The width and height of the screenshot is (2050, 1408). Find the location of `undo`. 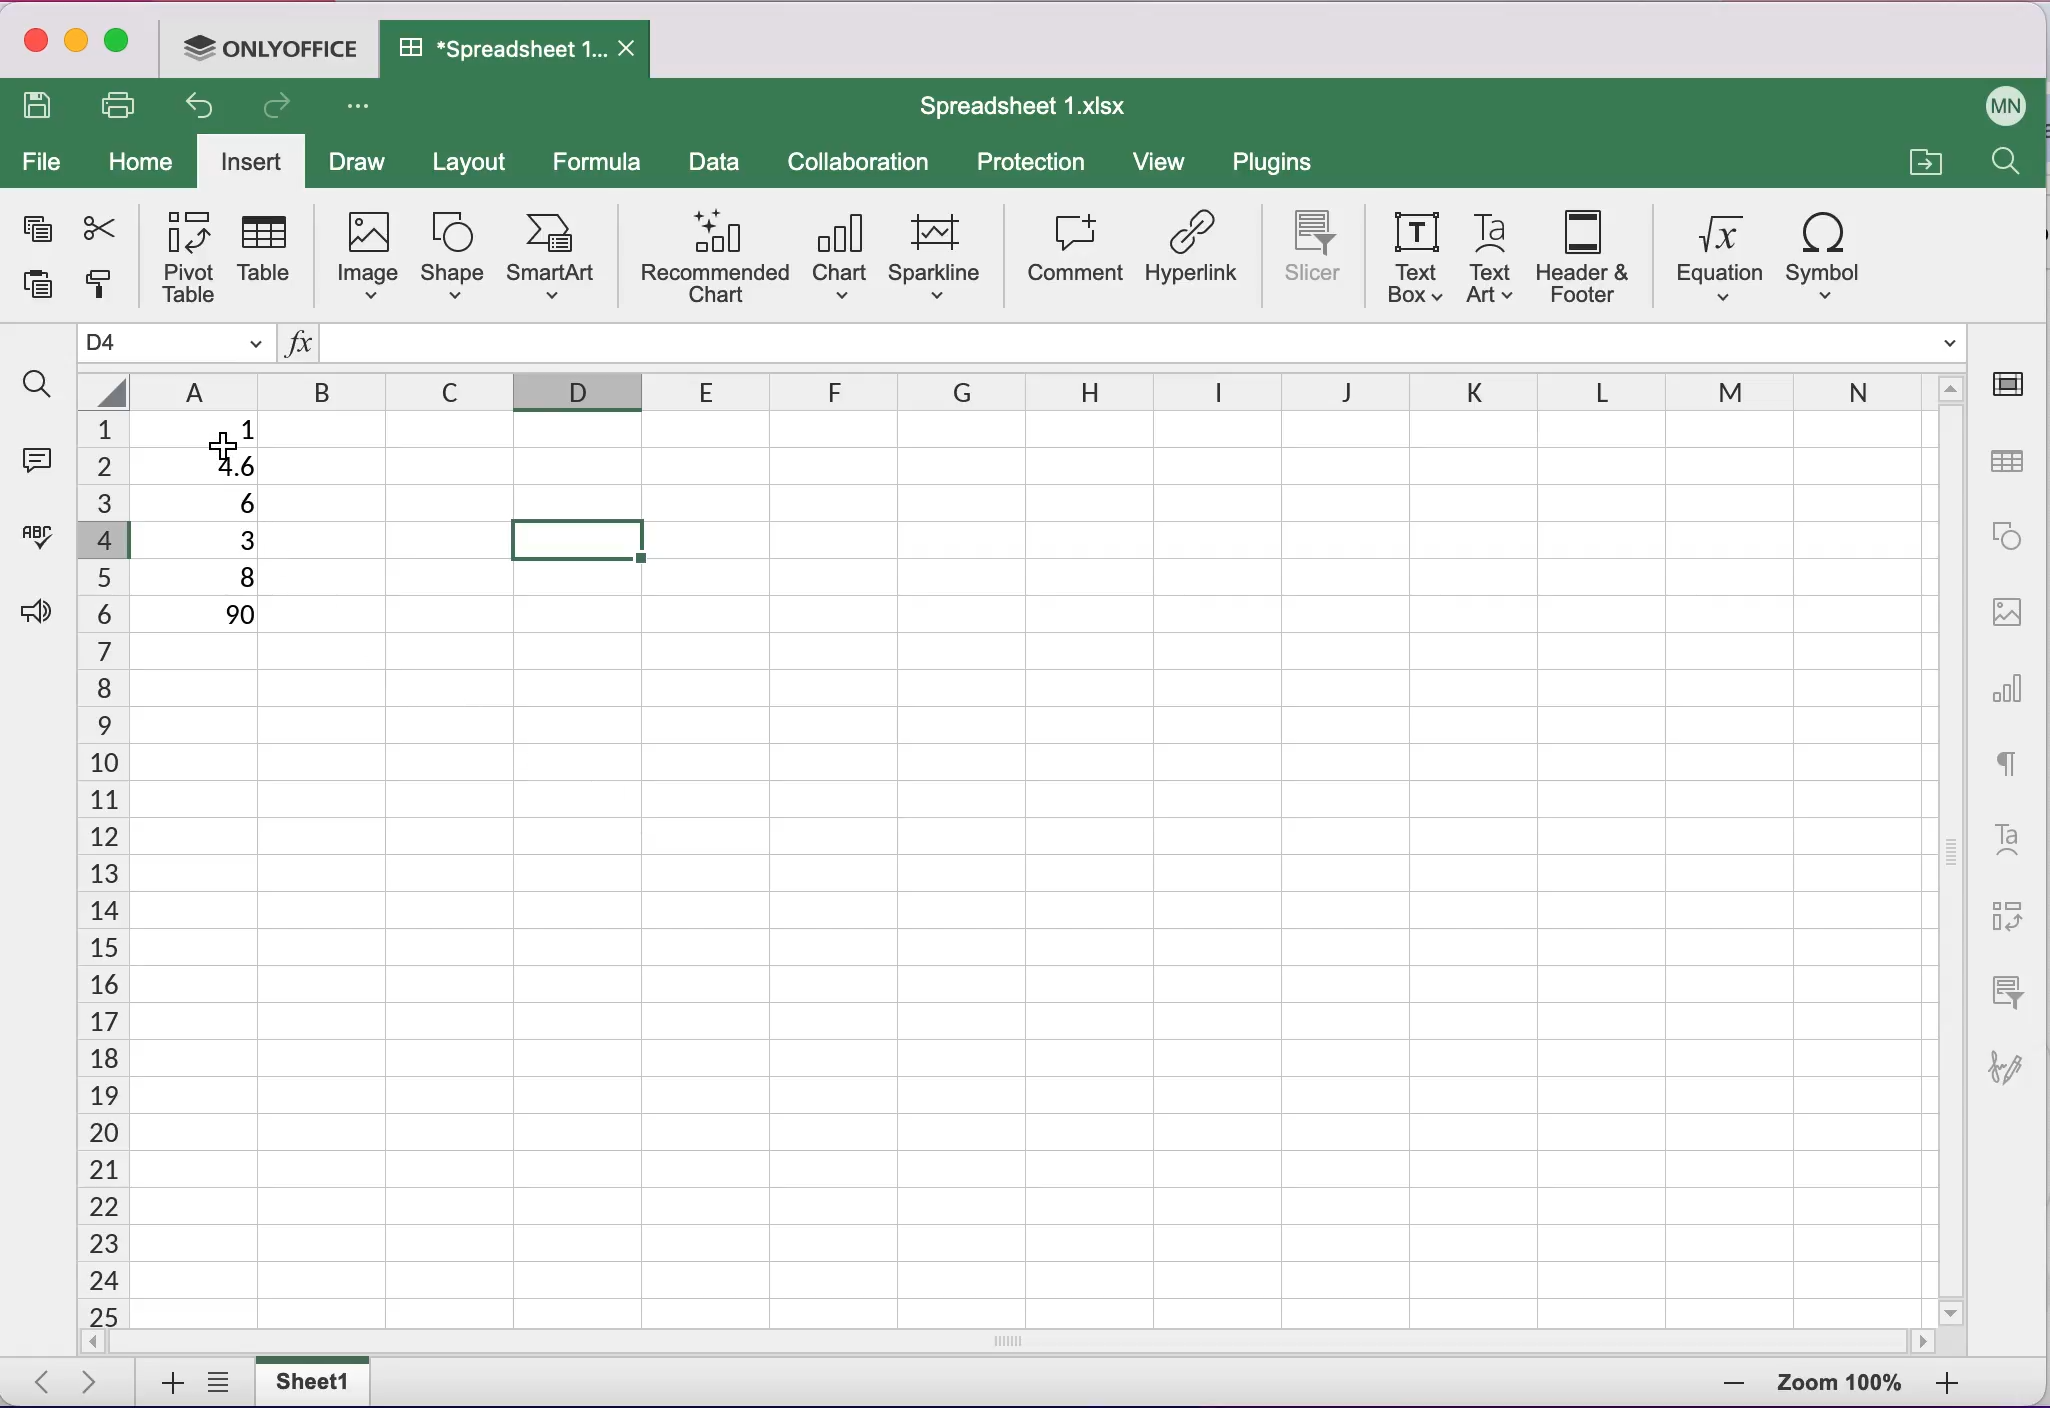

undo is located at coordinates (193, 106).